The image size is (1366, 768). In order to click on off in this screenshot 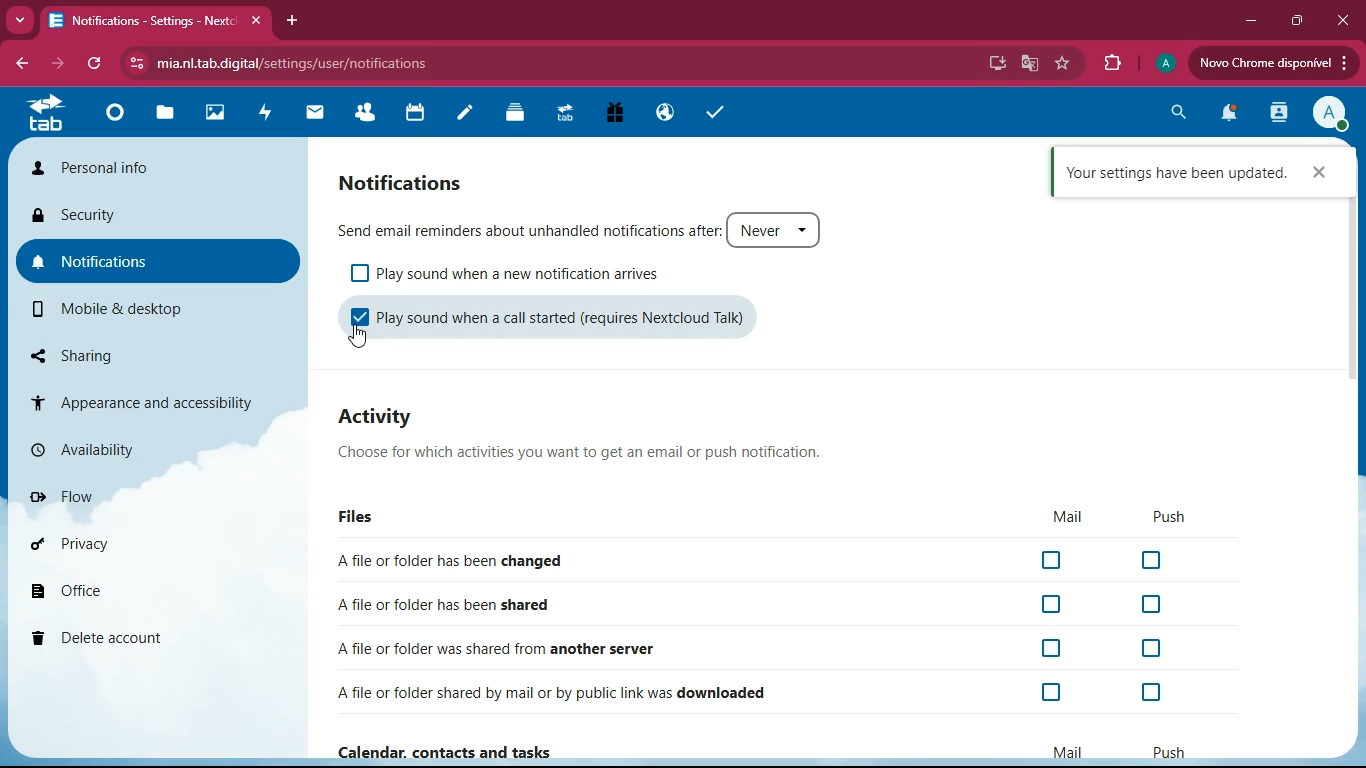, I will do `click(1054, 562)`.